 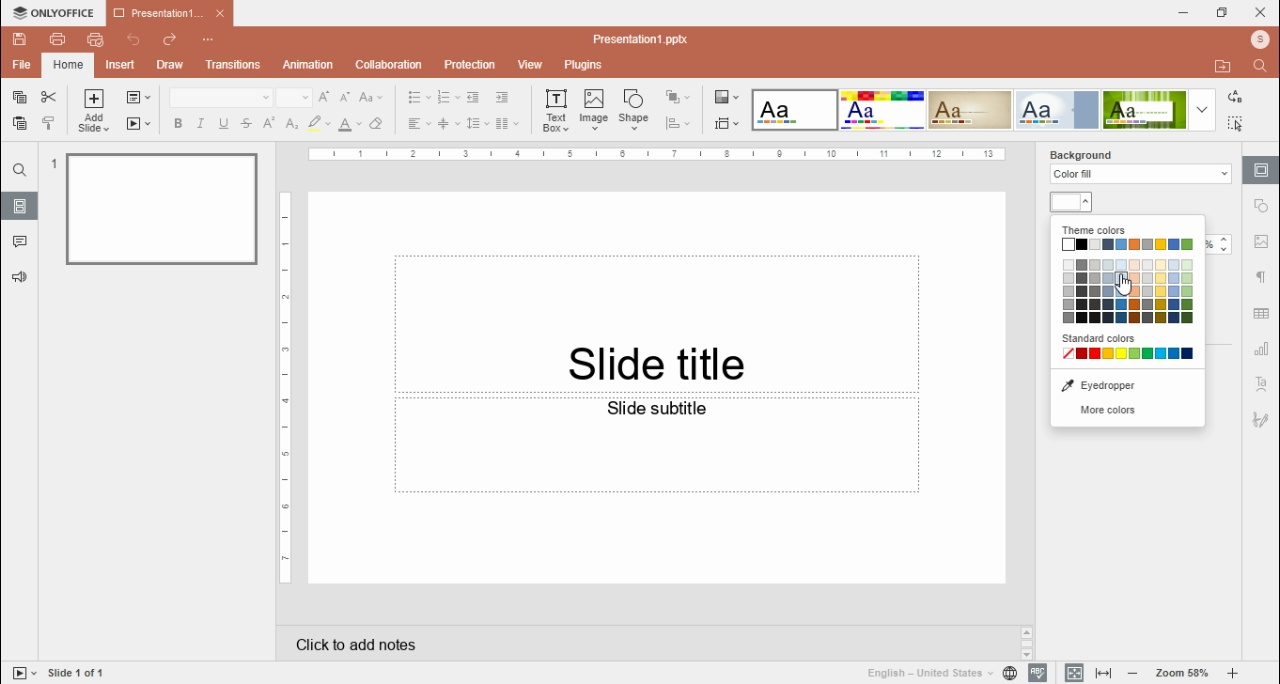 I want to click on icon, so click(x=52, y=12).